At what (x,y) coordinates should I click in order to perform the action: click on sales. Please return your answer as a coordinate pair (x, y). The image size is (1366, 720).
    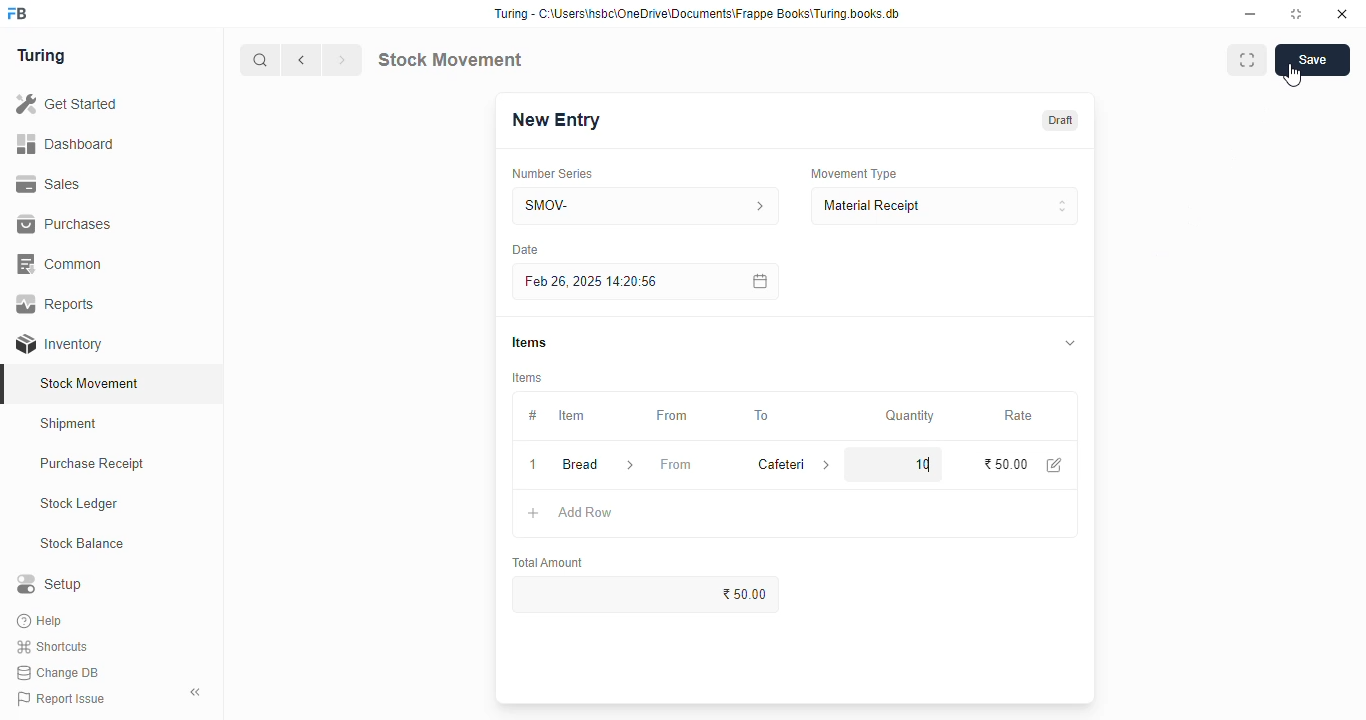
    Looking at the image, I should click on (48, 184).